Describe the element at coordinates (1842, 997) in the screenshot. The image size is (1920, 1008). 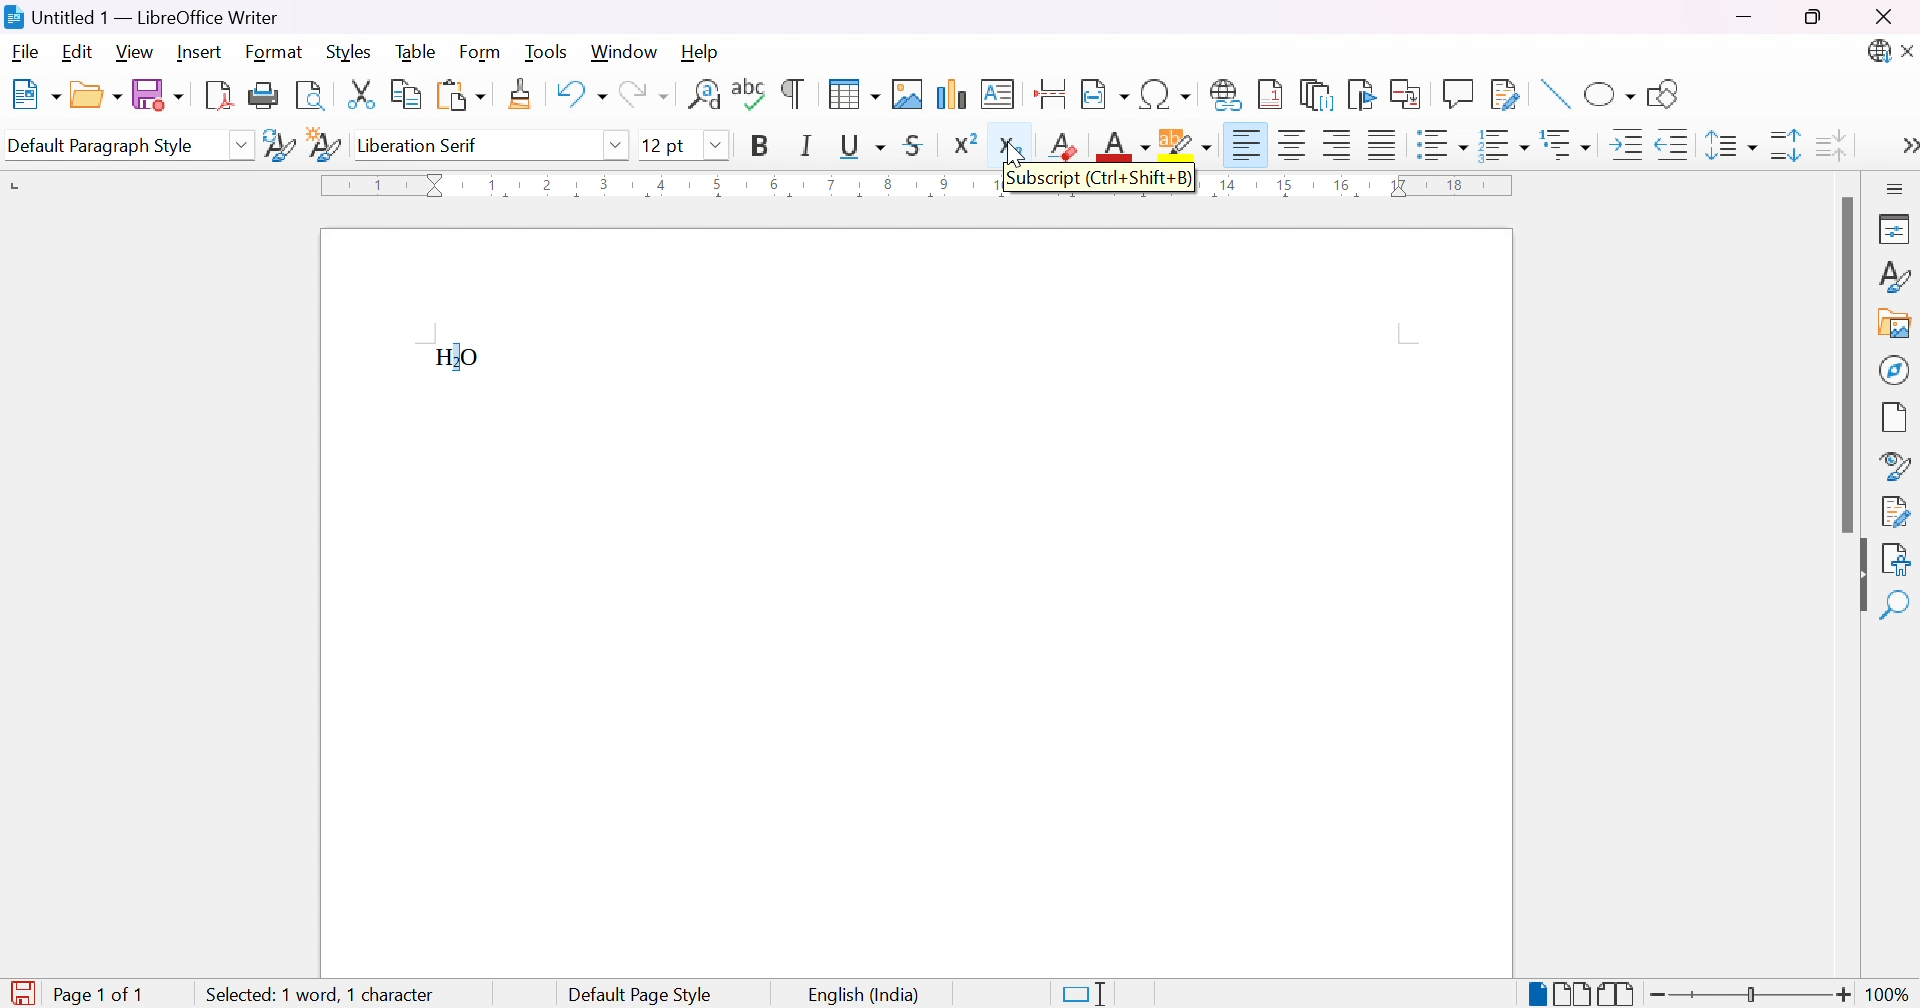
I see `Zoom in` at that location.